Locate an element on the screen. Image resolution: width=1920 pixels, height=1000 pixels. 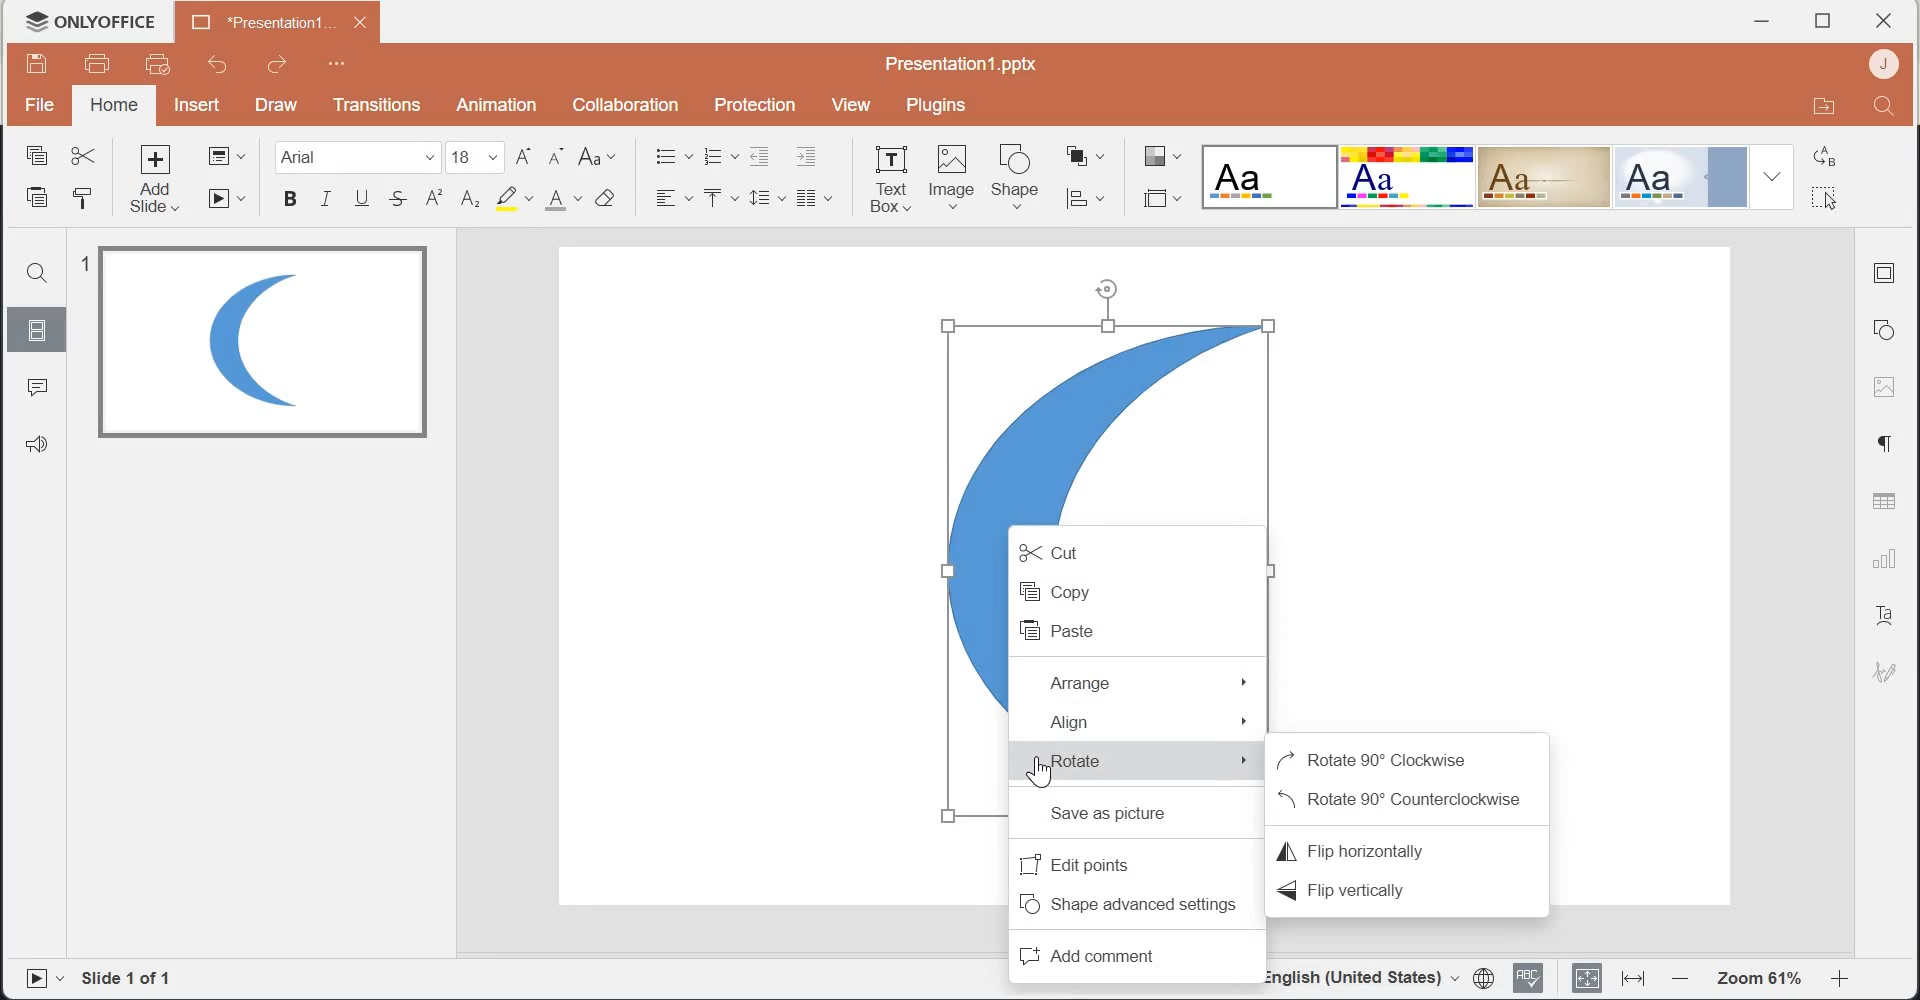
Arrange shape is located at coordinates (1089, 157).